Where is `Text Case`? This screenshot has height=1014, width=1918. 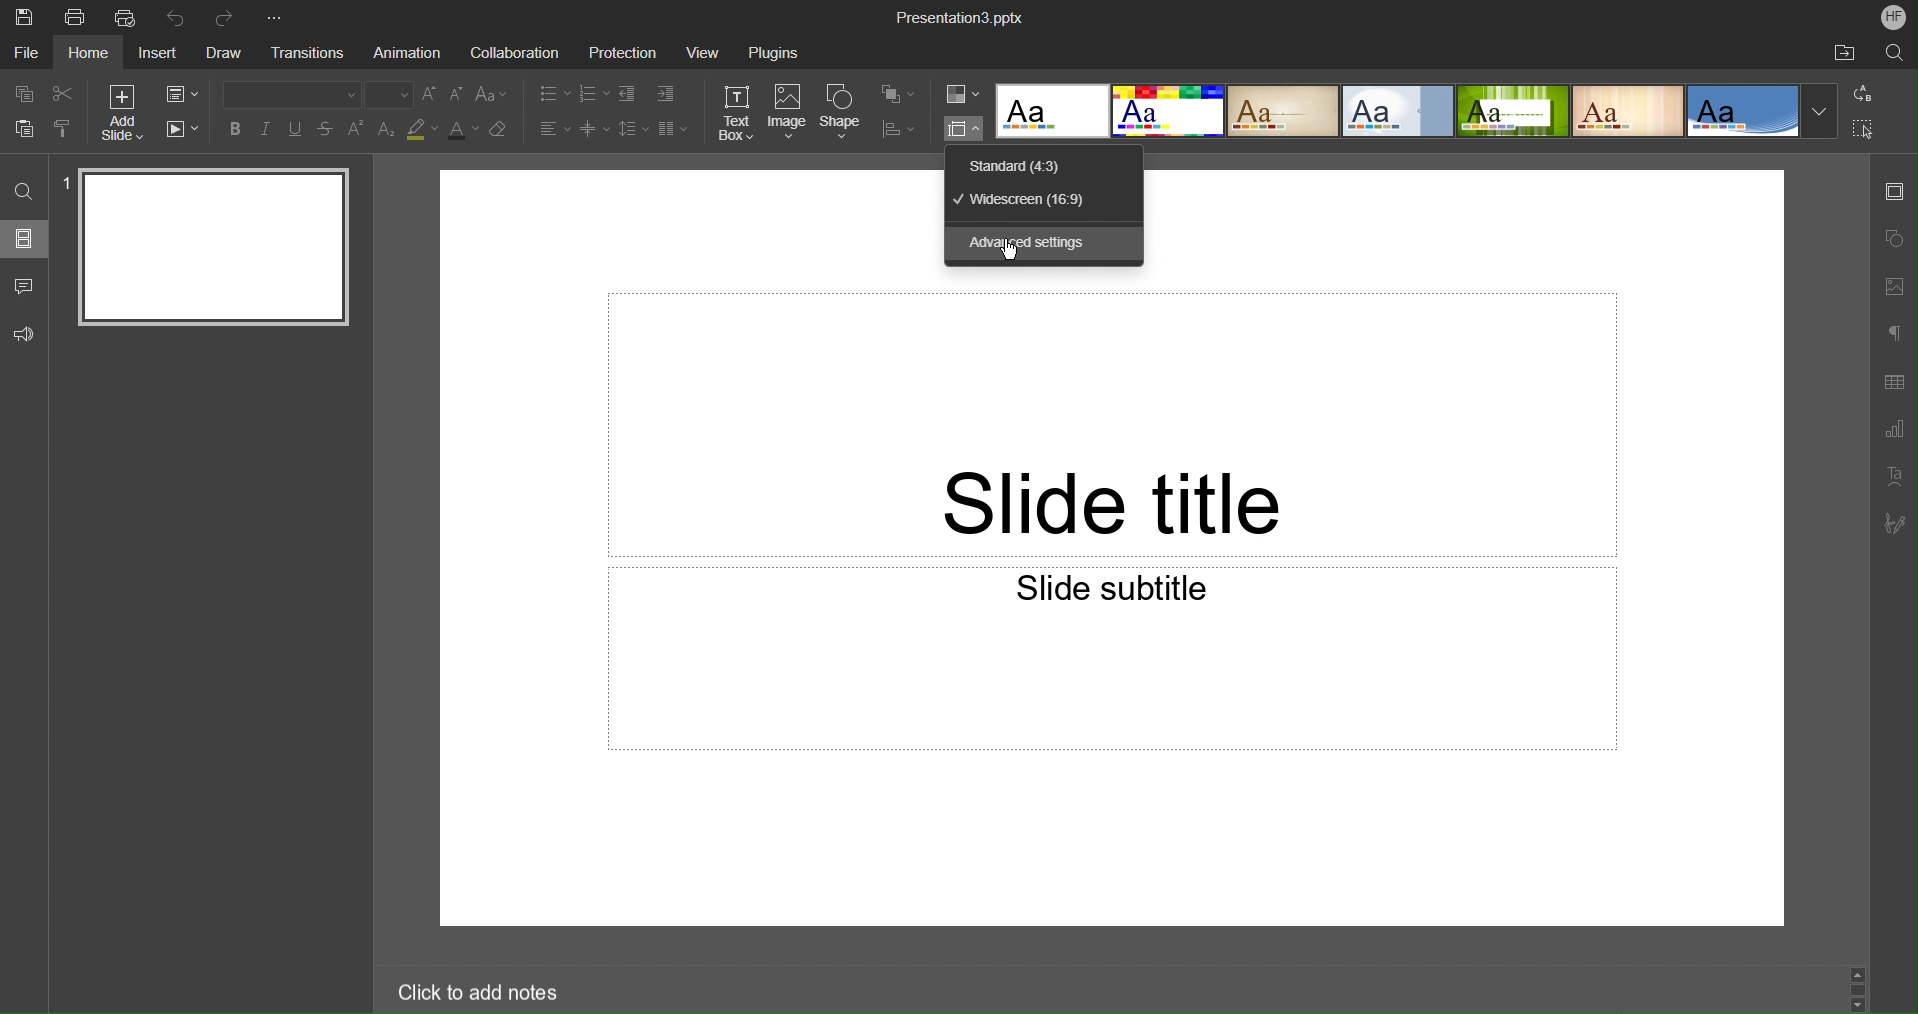
Text Case is located at coordinates (493, 95).